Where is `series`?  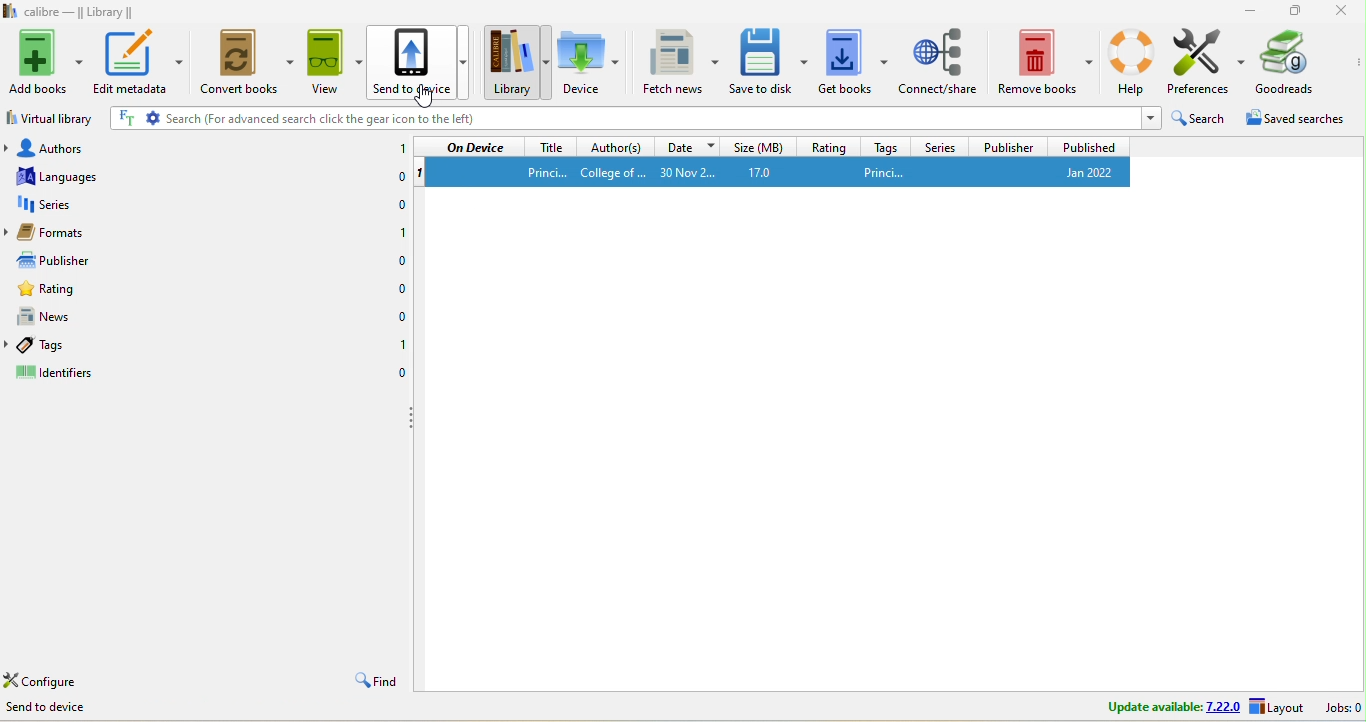
series is located at coordinates (181, 204).